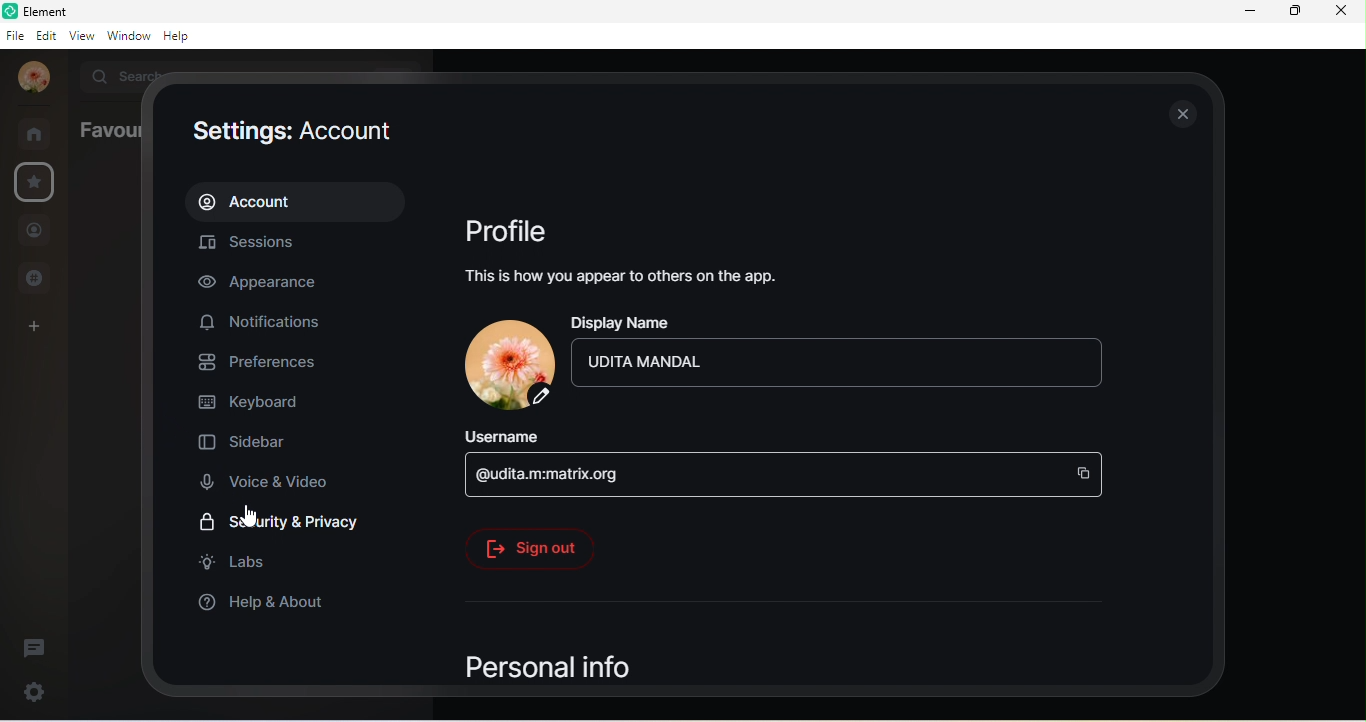 This screenshot has height=722, width=1366. What do you see at coordinates (109, 128) in the screenshot?
I see `favourites` at bounding box center [109, 128].